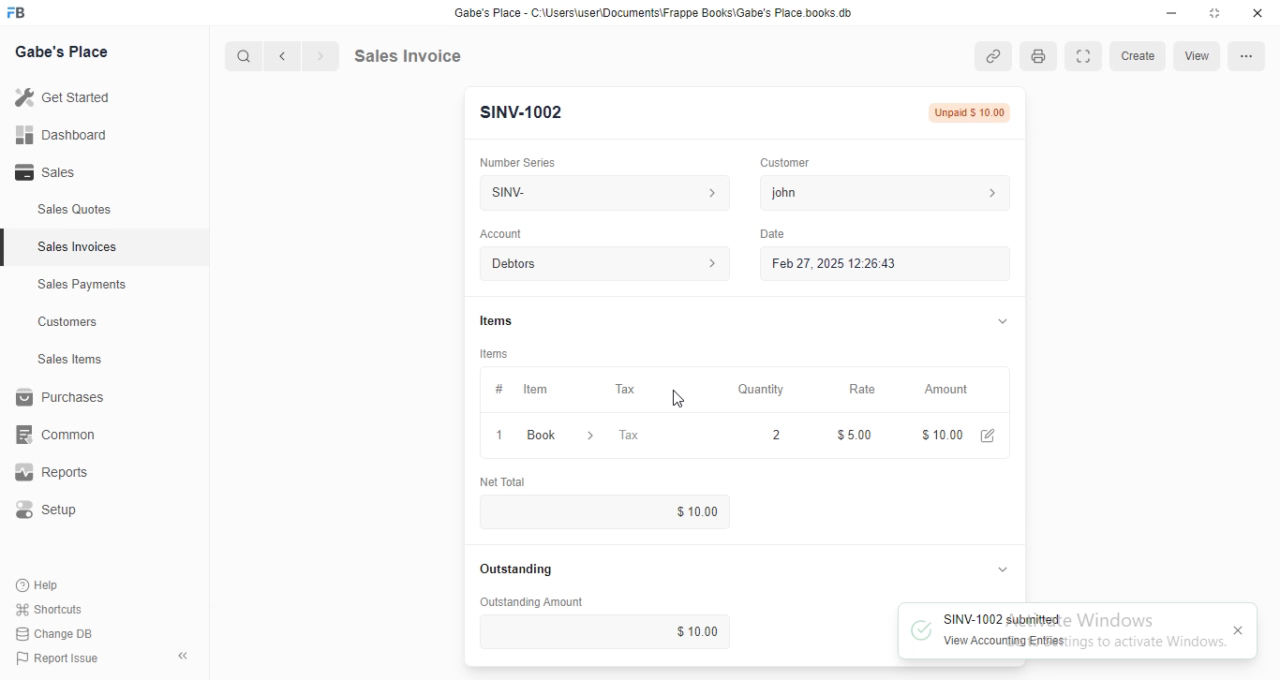 This screenshot has width=1280, height=680. I want to click on Sales Invoices, so click(80, 248).